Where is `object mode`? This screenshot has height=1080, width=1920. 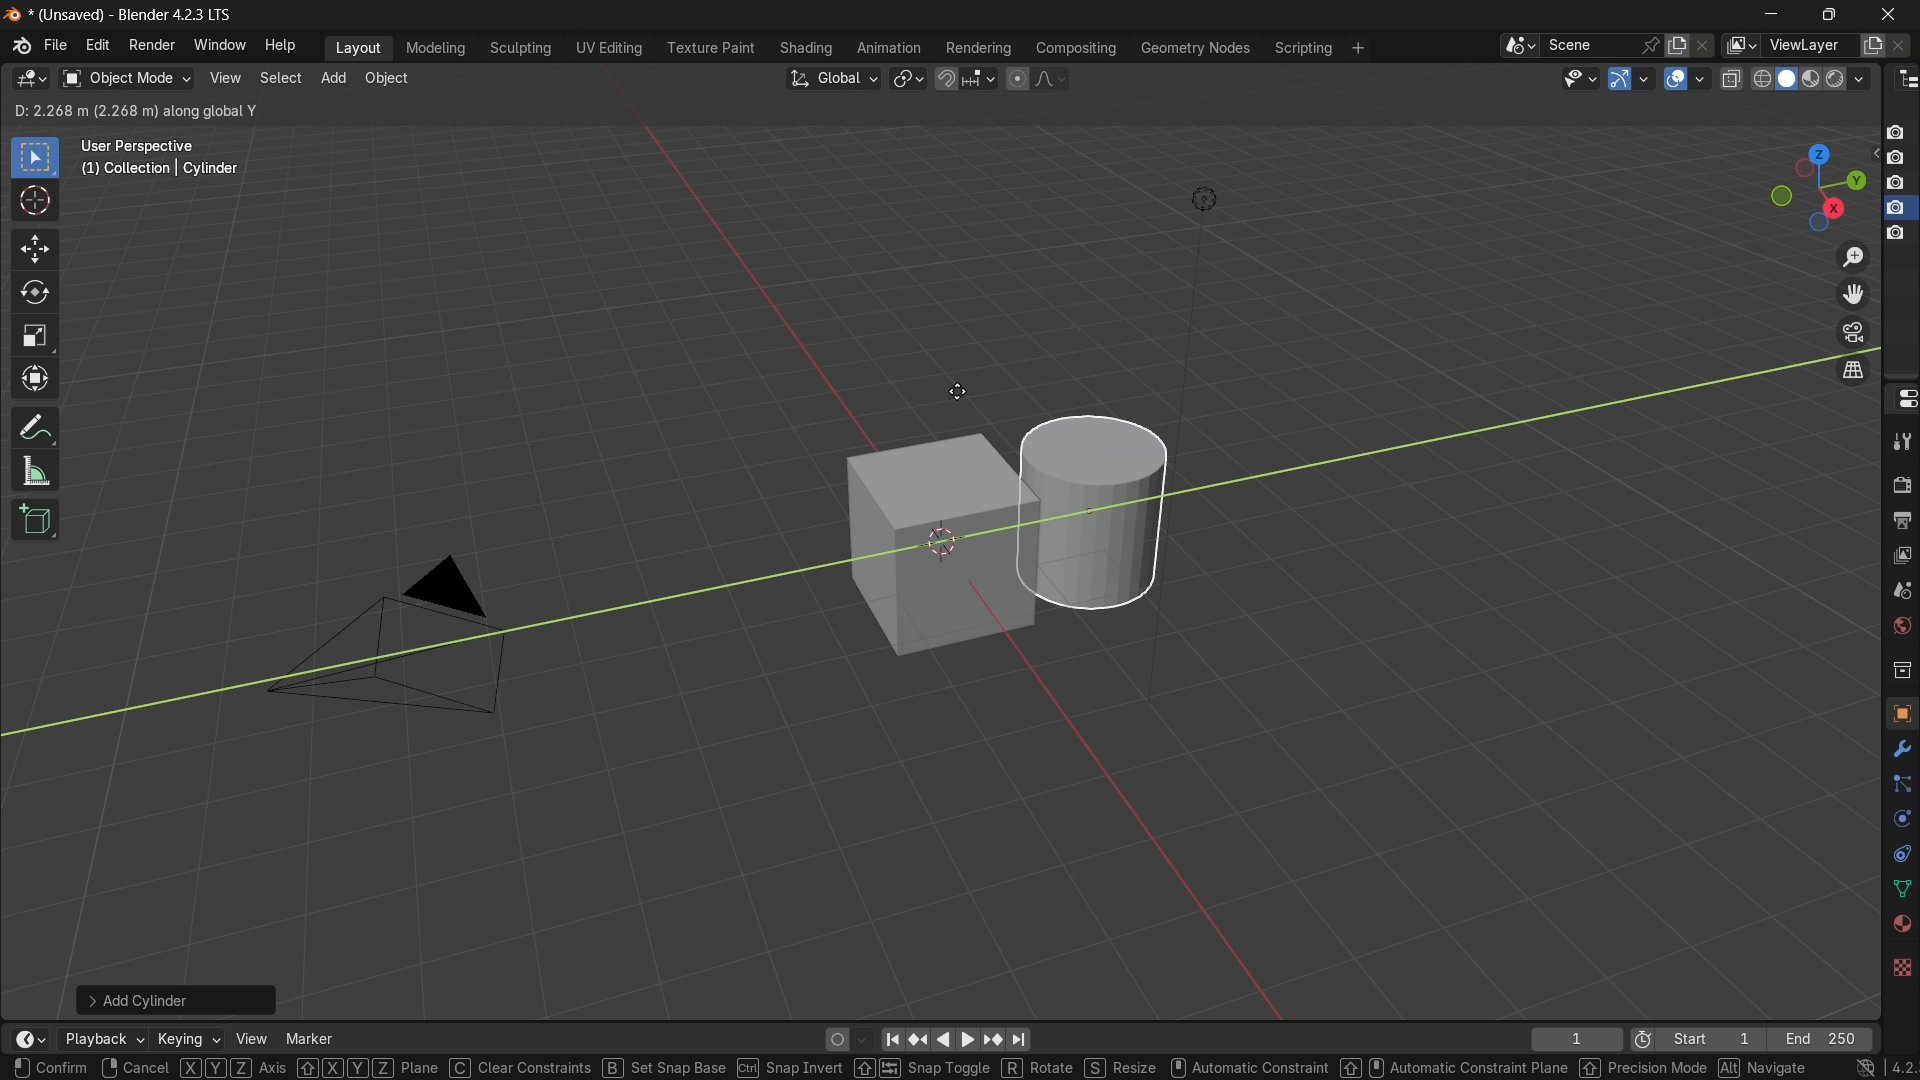
object mode is located at coordinates (125, 78).